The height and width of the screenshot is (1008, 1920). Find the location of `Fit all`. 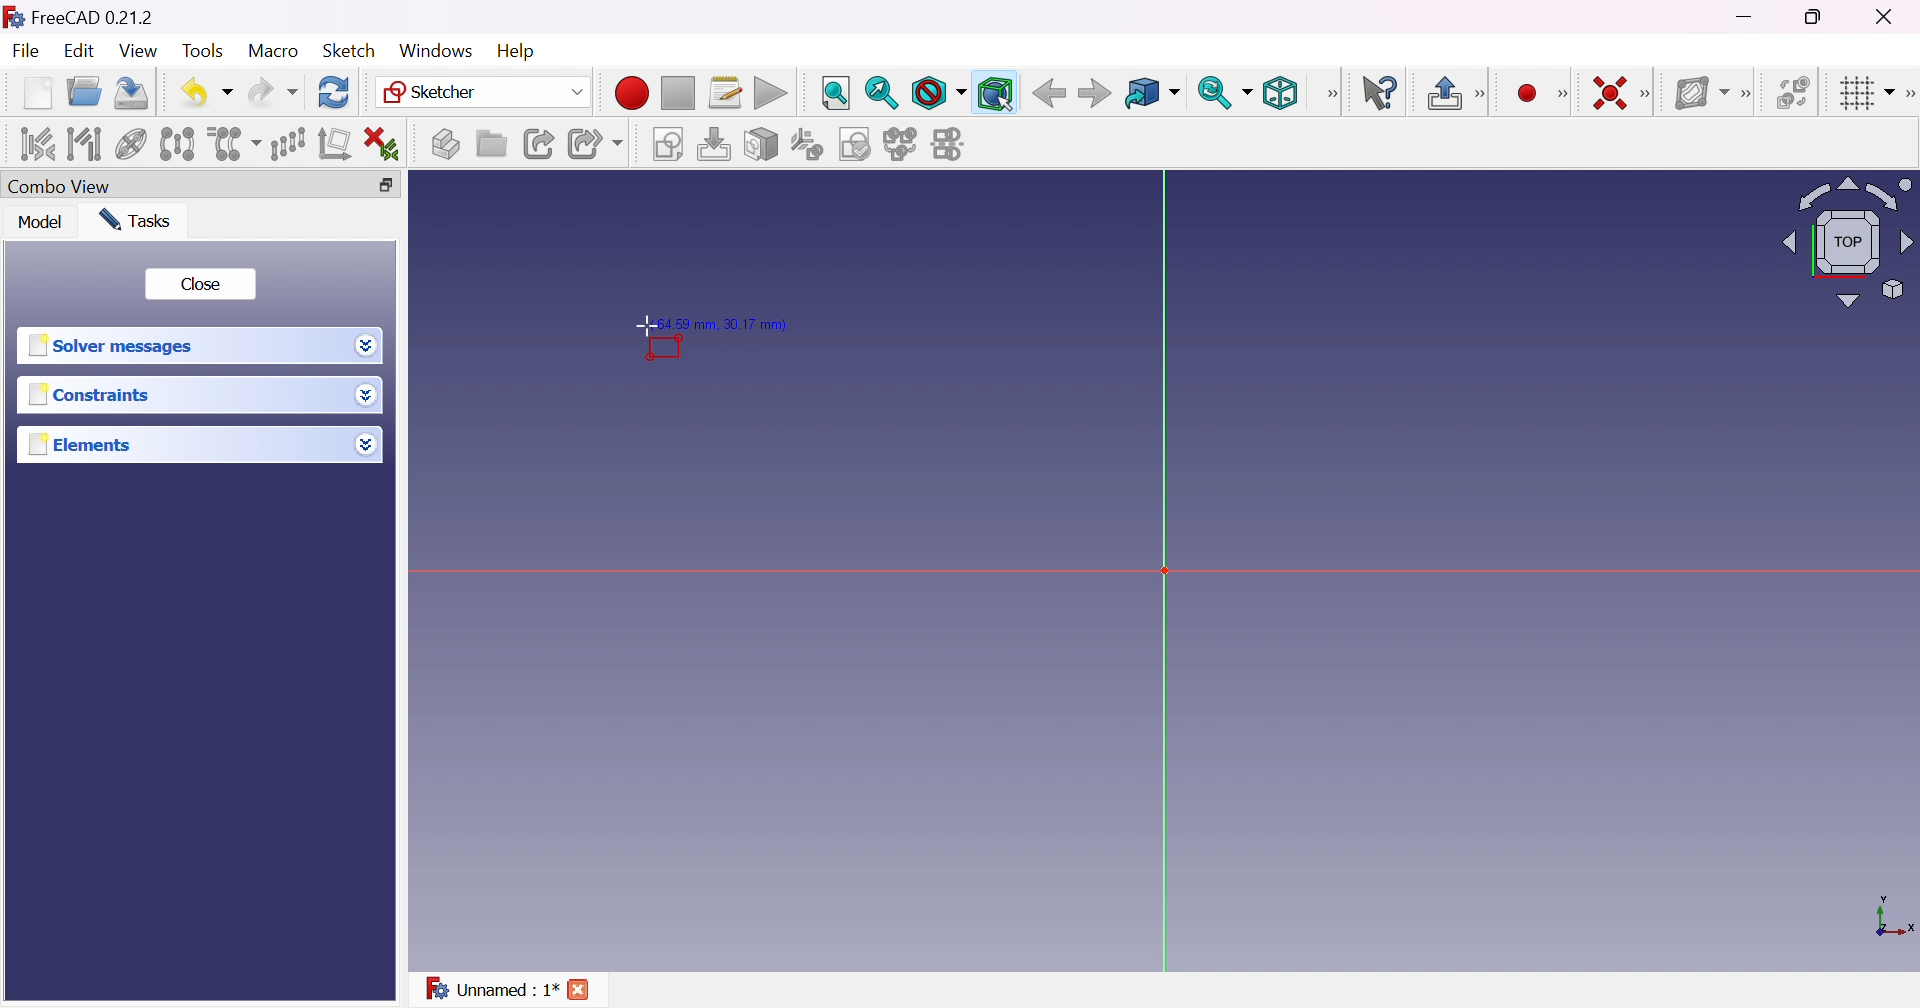

Fit all is located at coordinates (836, 92).